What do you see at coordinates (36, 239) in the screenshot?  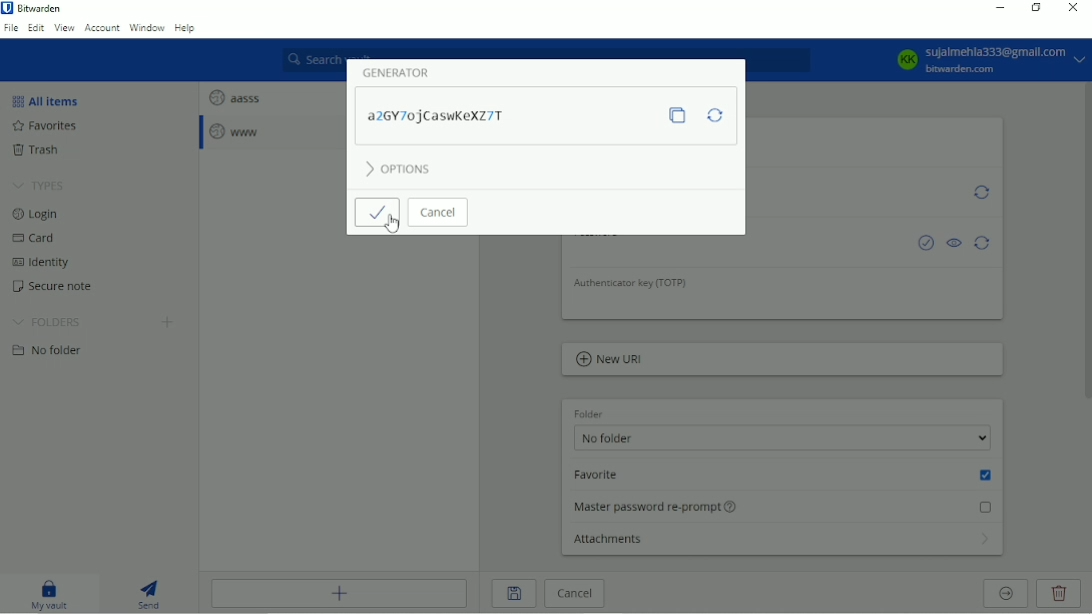 I see `Card` at bounding box center [36, 239].